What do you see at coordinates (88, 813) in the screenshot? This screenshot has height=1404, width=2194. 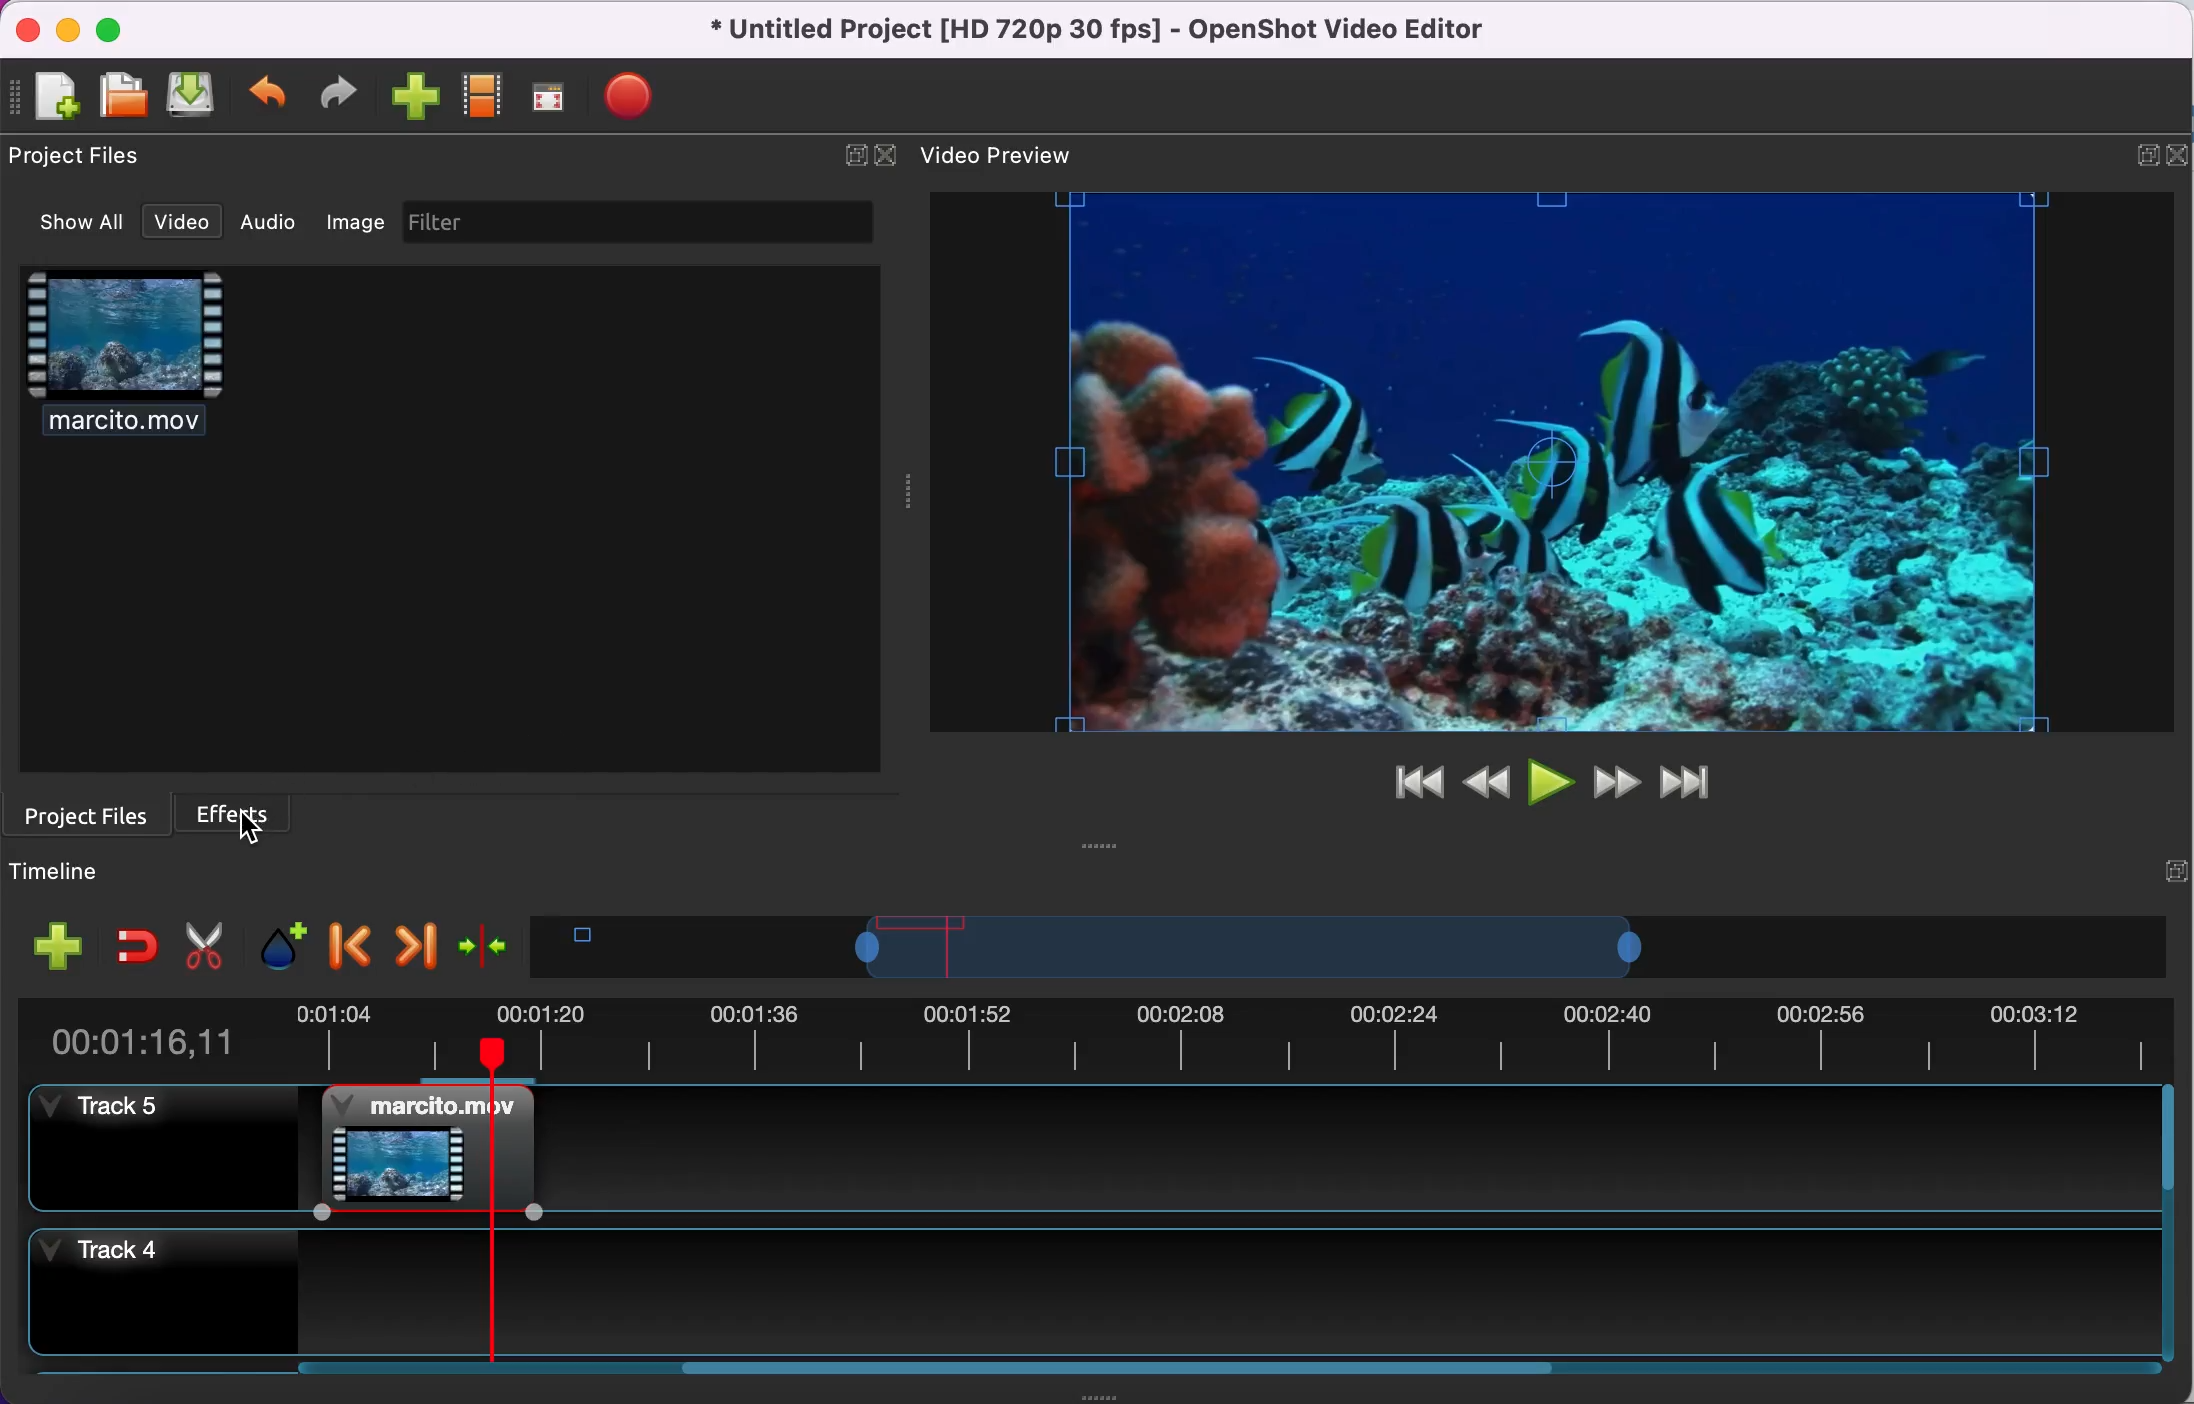 I see `project files` at bounding box center [88, 813].